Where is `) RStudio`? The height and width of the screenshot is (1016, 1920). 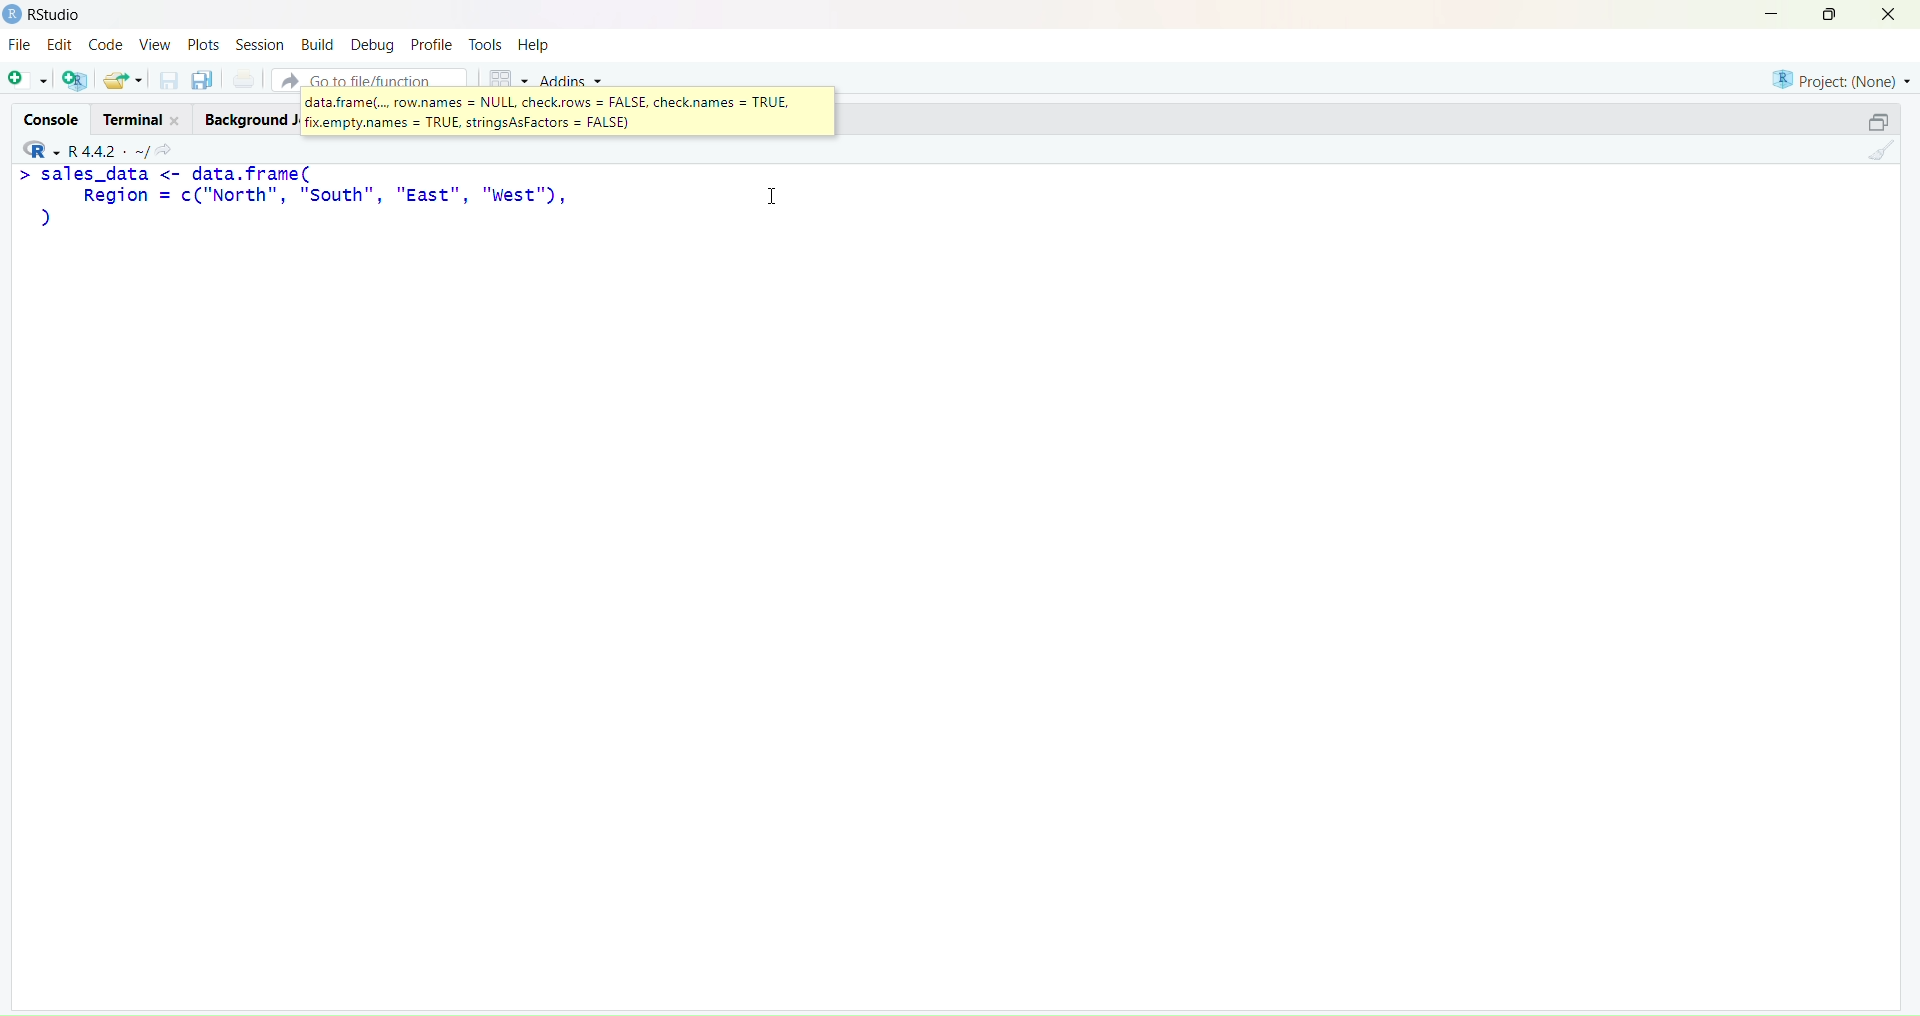
) RStudio is located at coordinates (51, 12).